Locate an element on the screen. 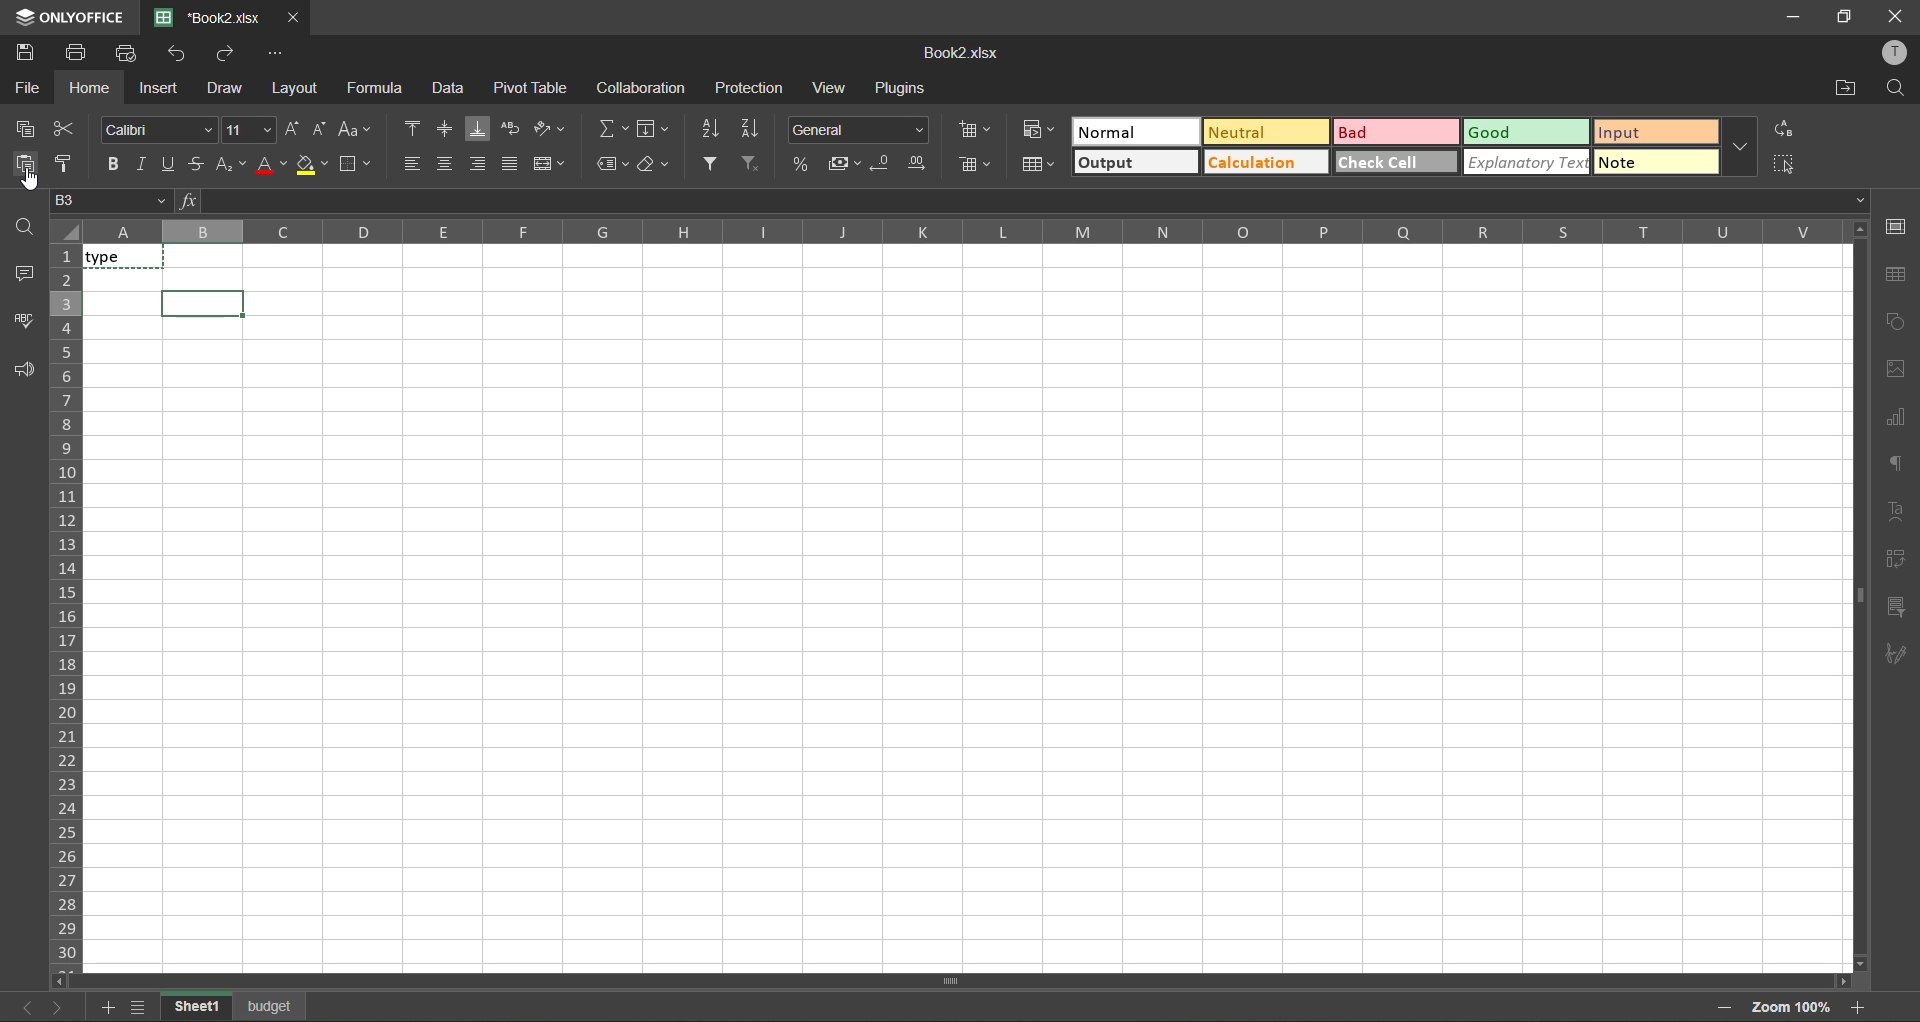  Cursor is located at coordinates (29, 182).